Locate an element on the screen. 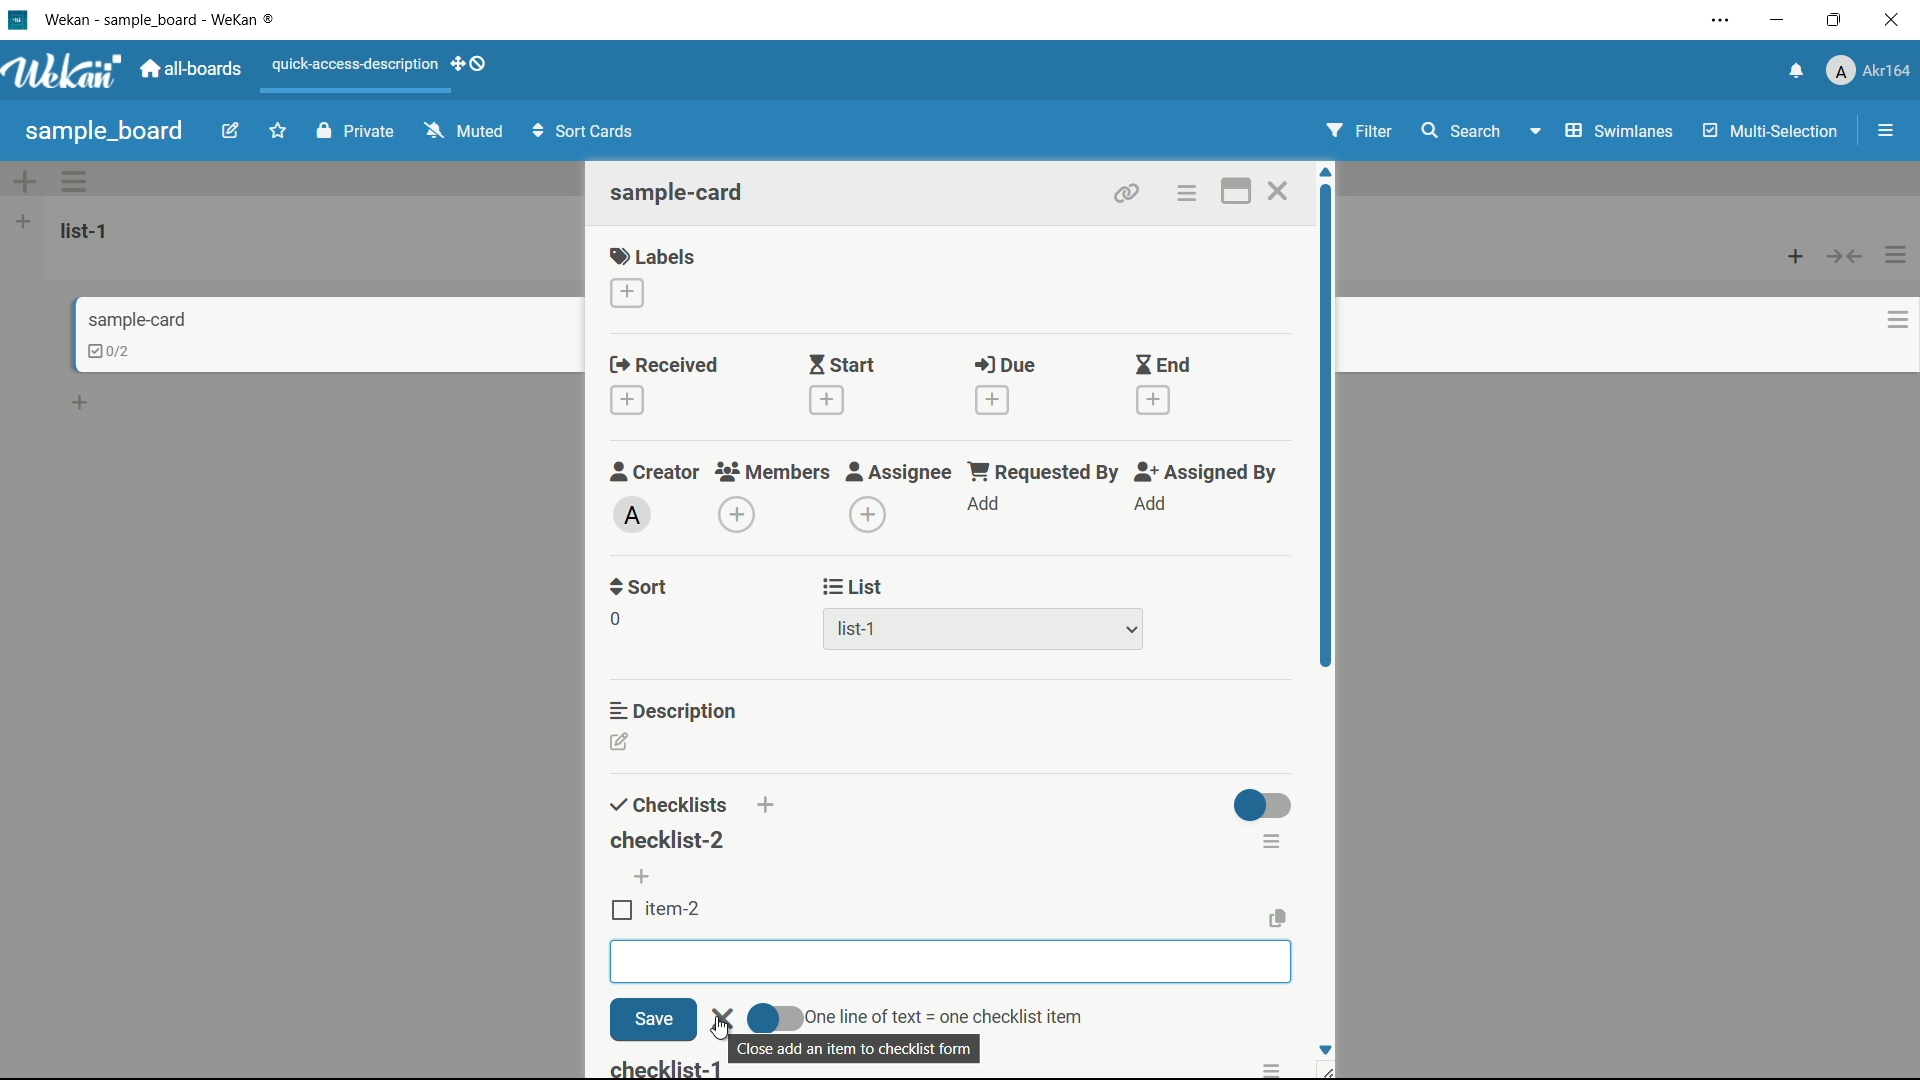  dropdown is located at coordinates (1132, 631).